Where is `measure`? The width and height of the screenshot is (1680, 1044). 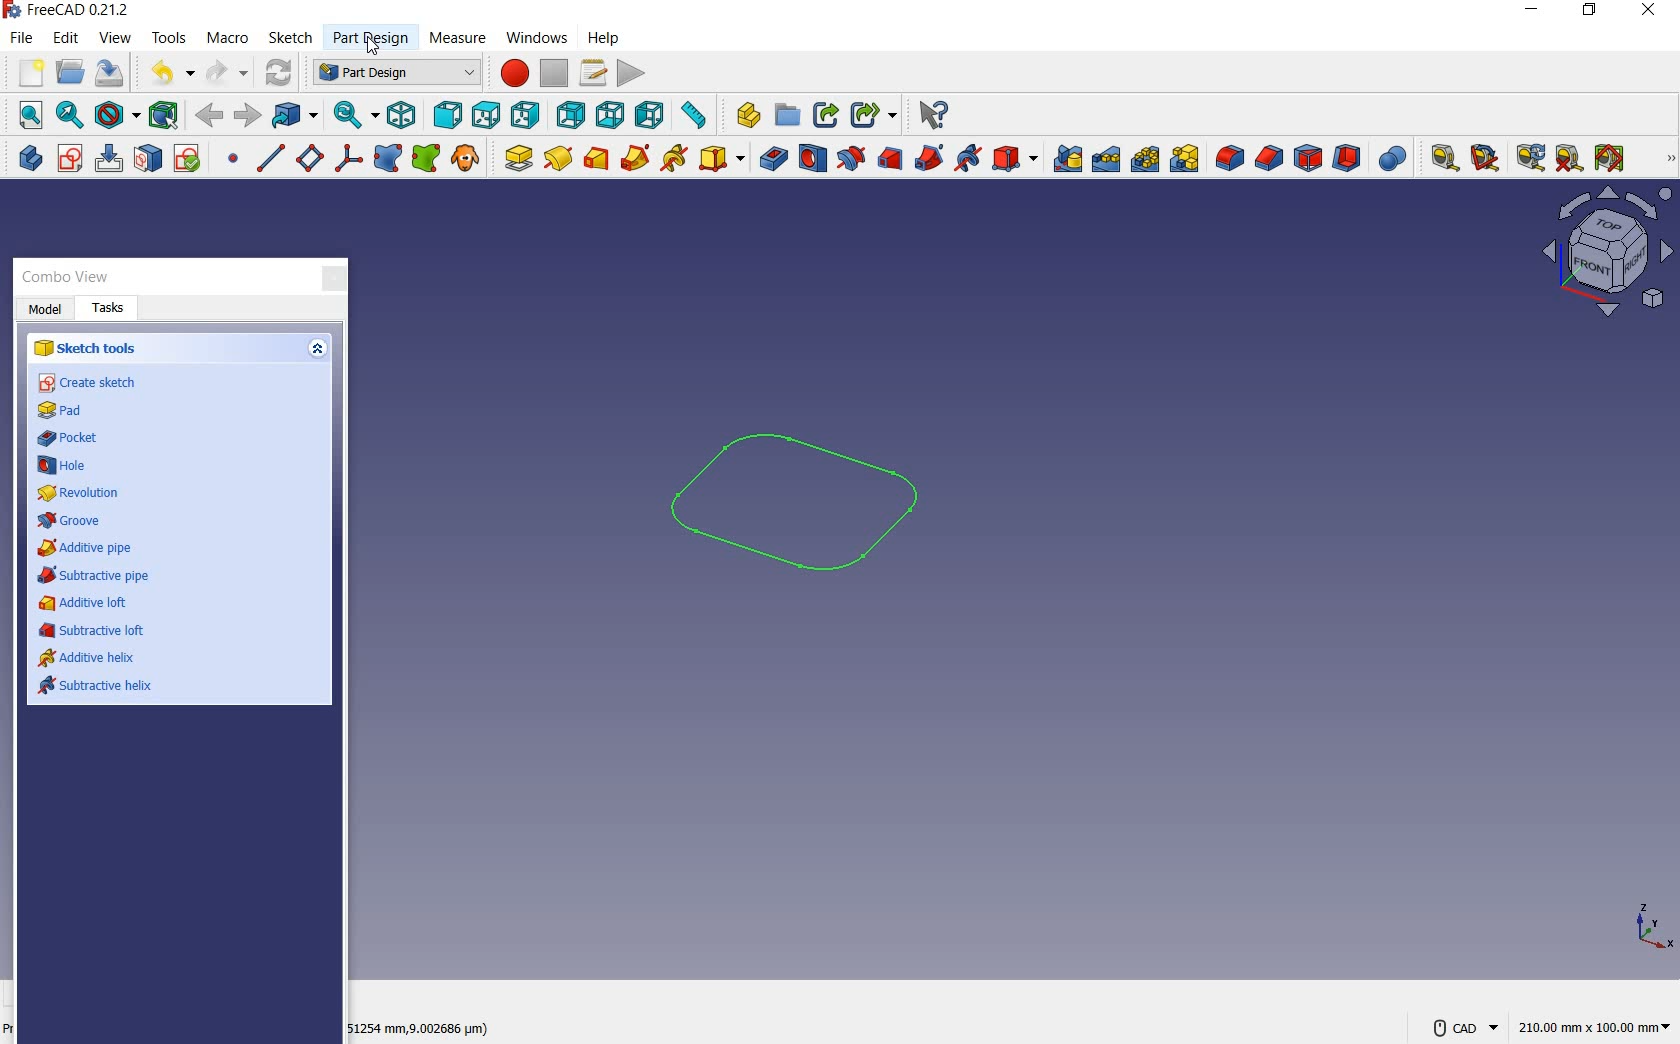 measure is located at coordinates (1667, 159).